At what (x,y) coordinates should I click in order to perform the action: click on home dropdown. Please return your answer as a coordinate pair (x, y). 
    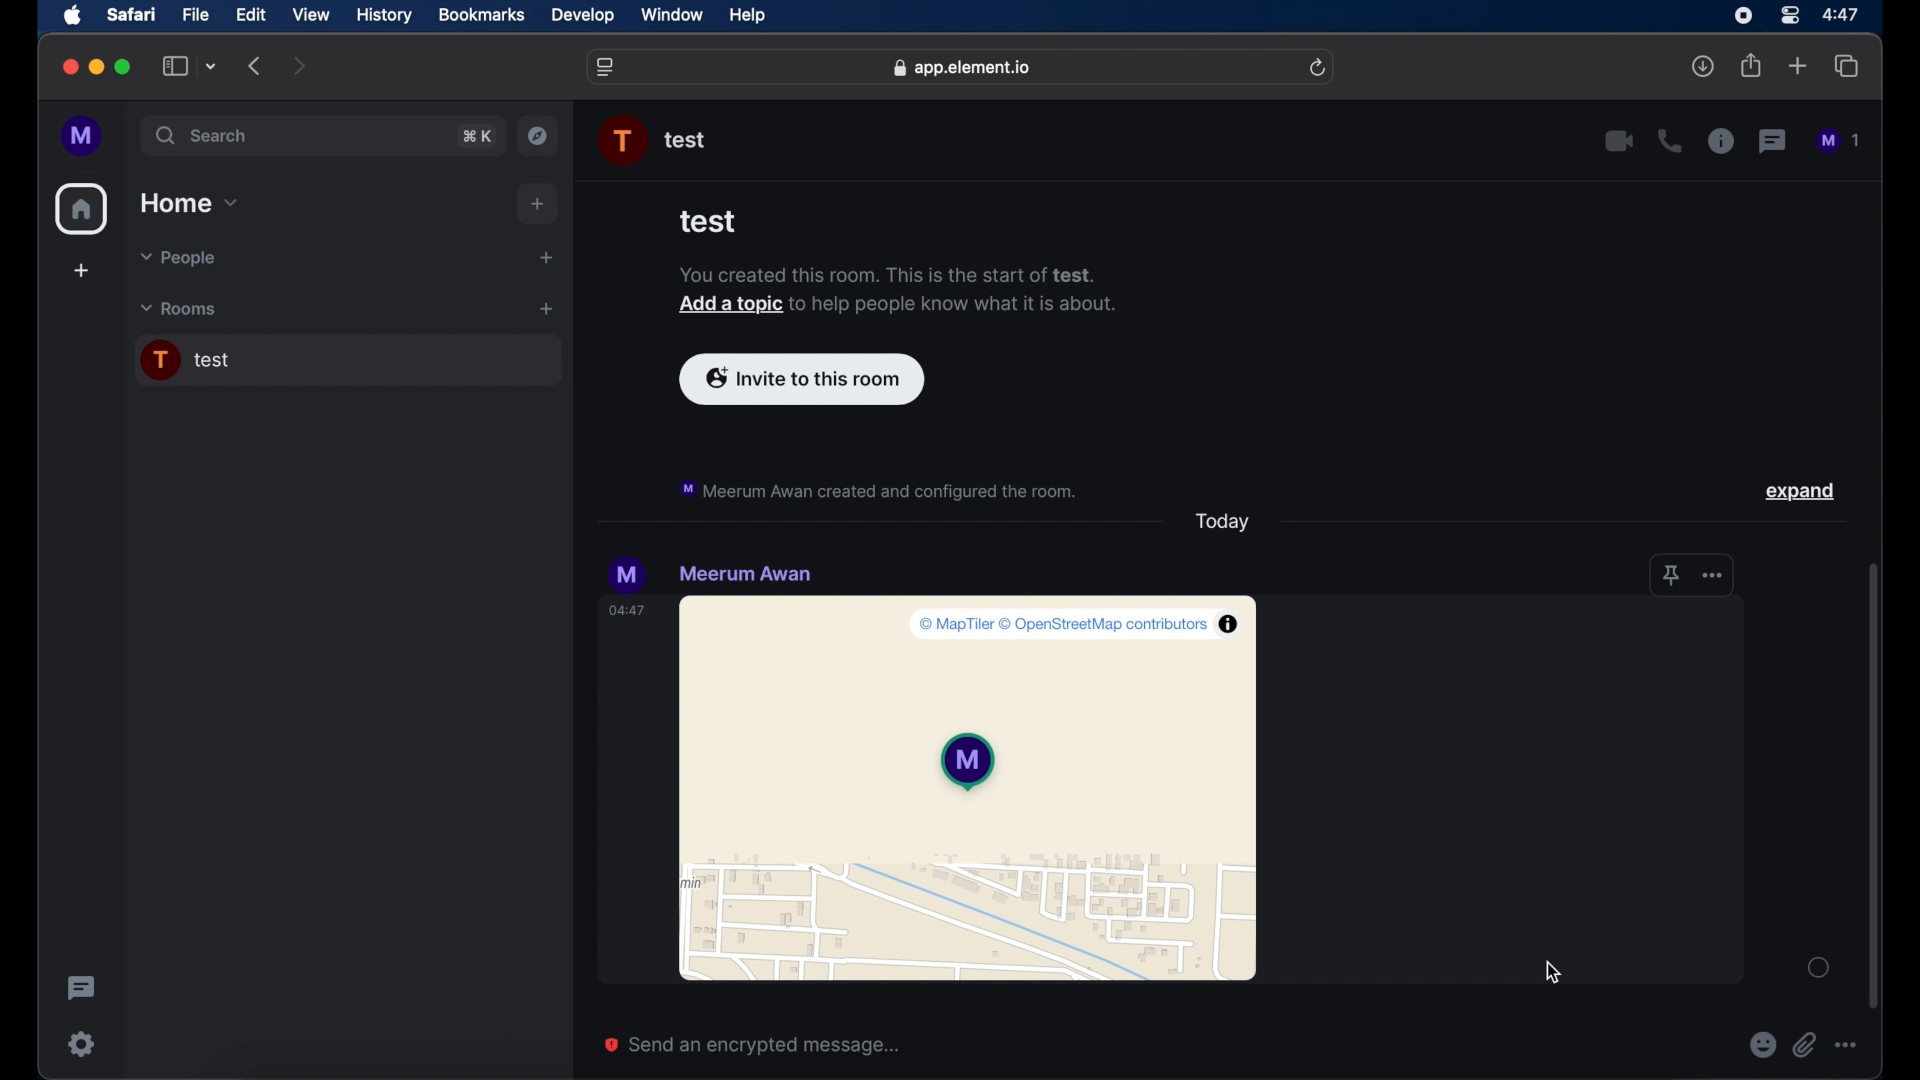
    Looking at the image, I should click on (191, 203).